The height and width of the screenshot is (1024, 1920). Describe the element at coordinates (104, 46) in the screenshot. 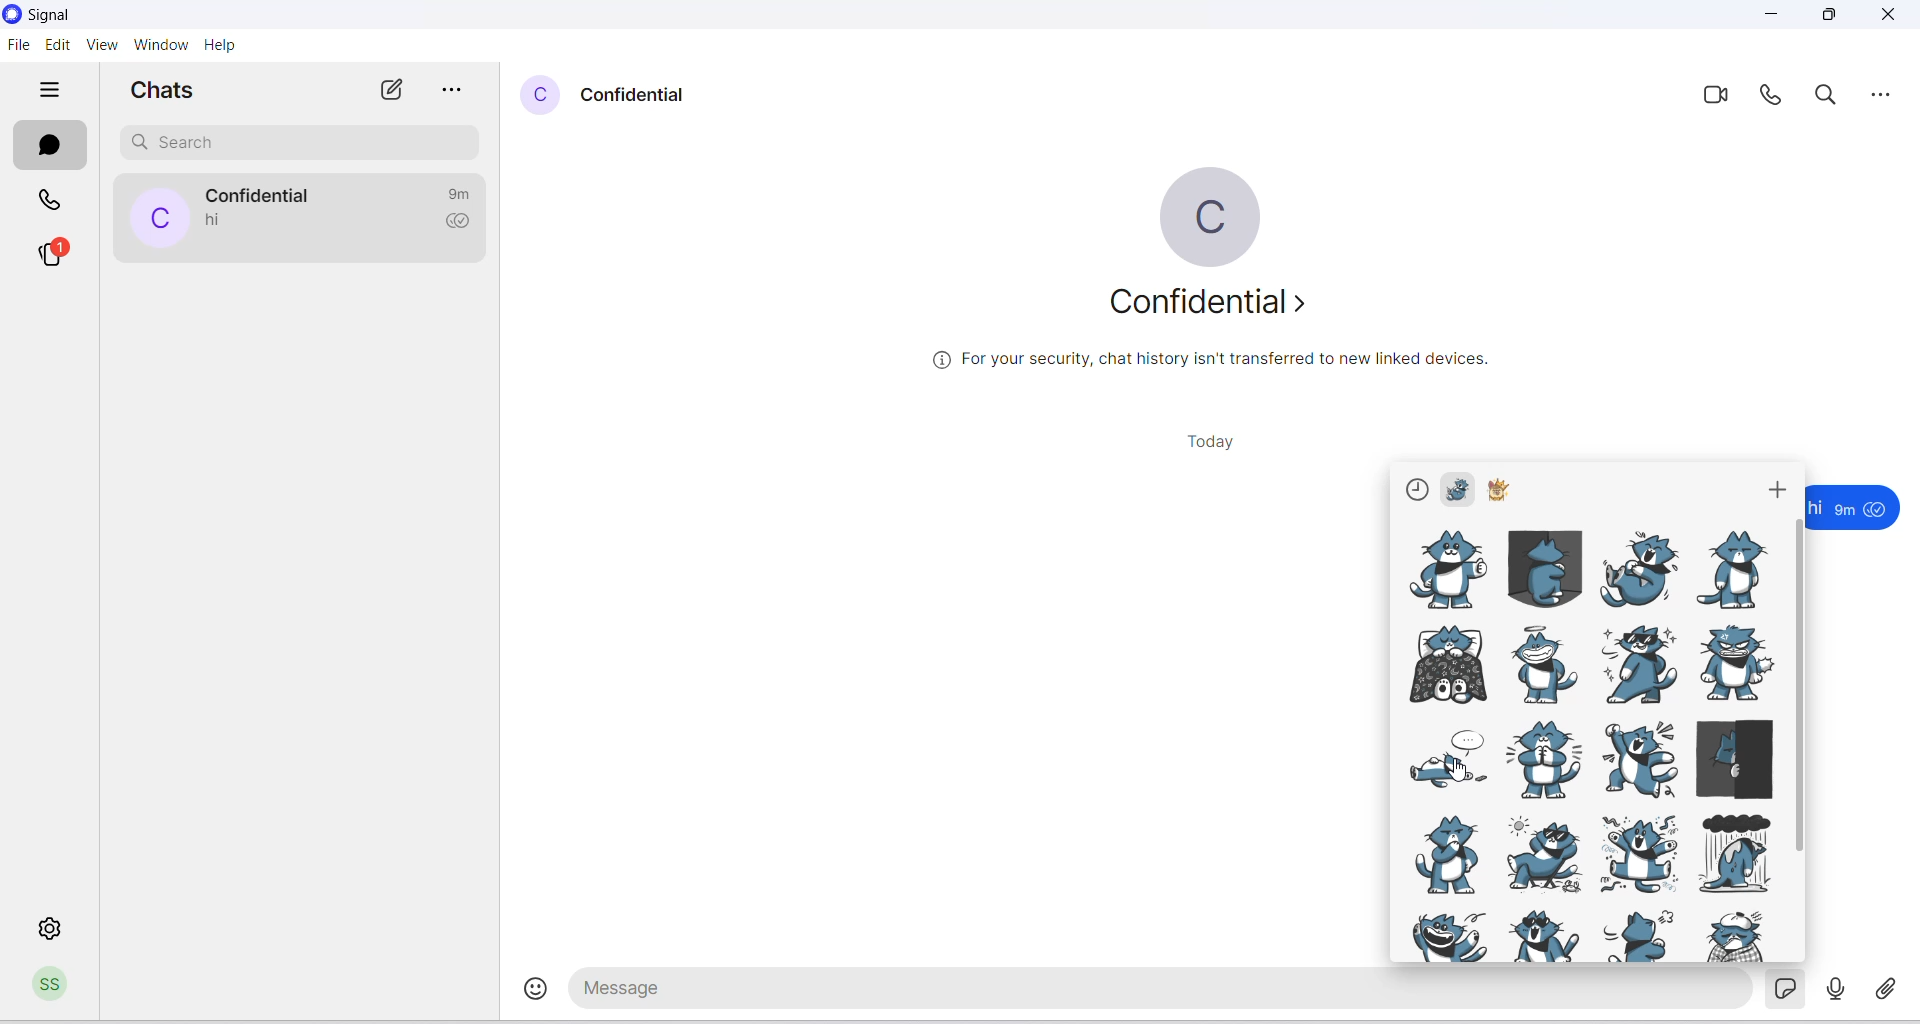

I see `view` at that location.